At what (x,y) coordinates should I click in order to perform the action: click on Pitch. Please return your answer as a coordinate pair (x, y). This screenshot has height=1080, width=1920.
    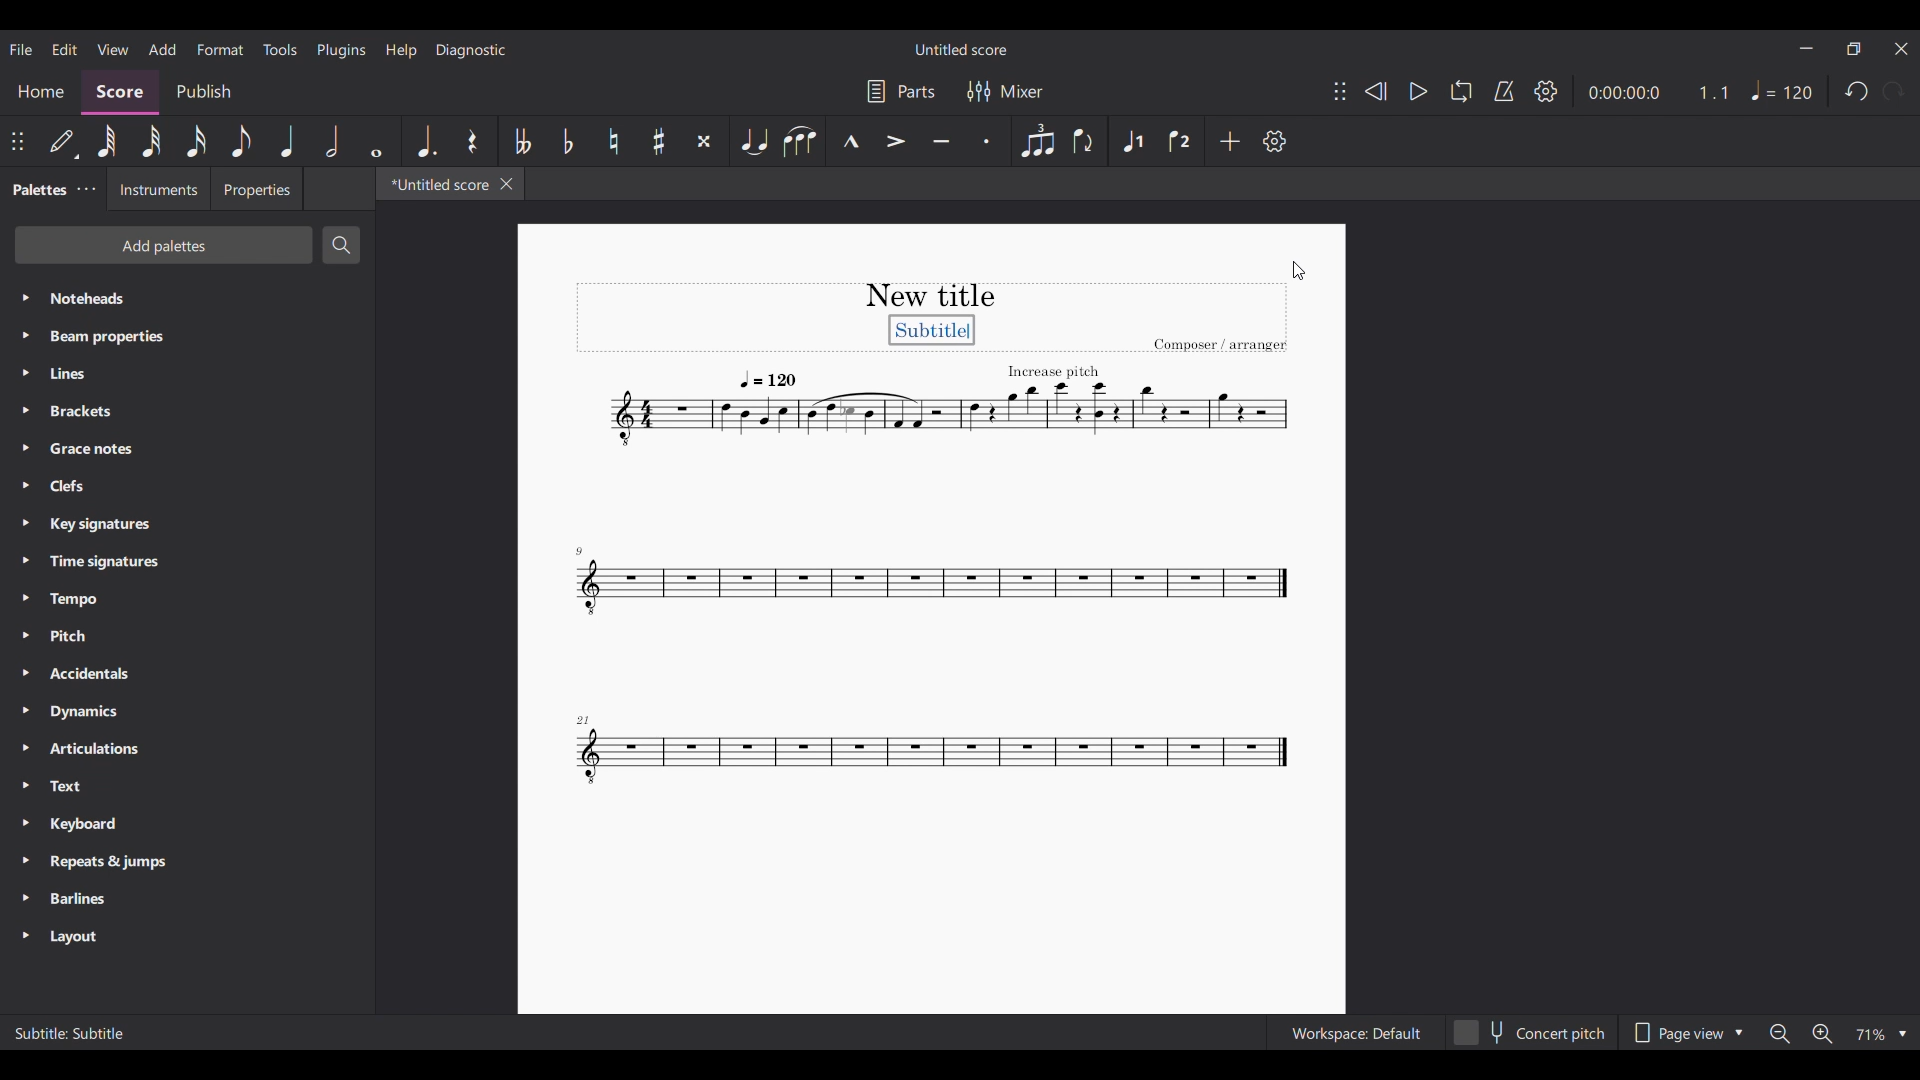
    Looking at the image, I should click on (187, 636).